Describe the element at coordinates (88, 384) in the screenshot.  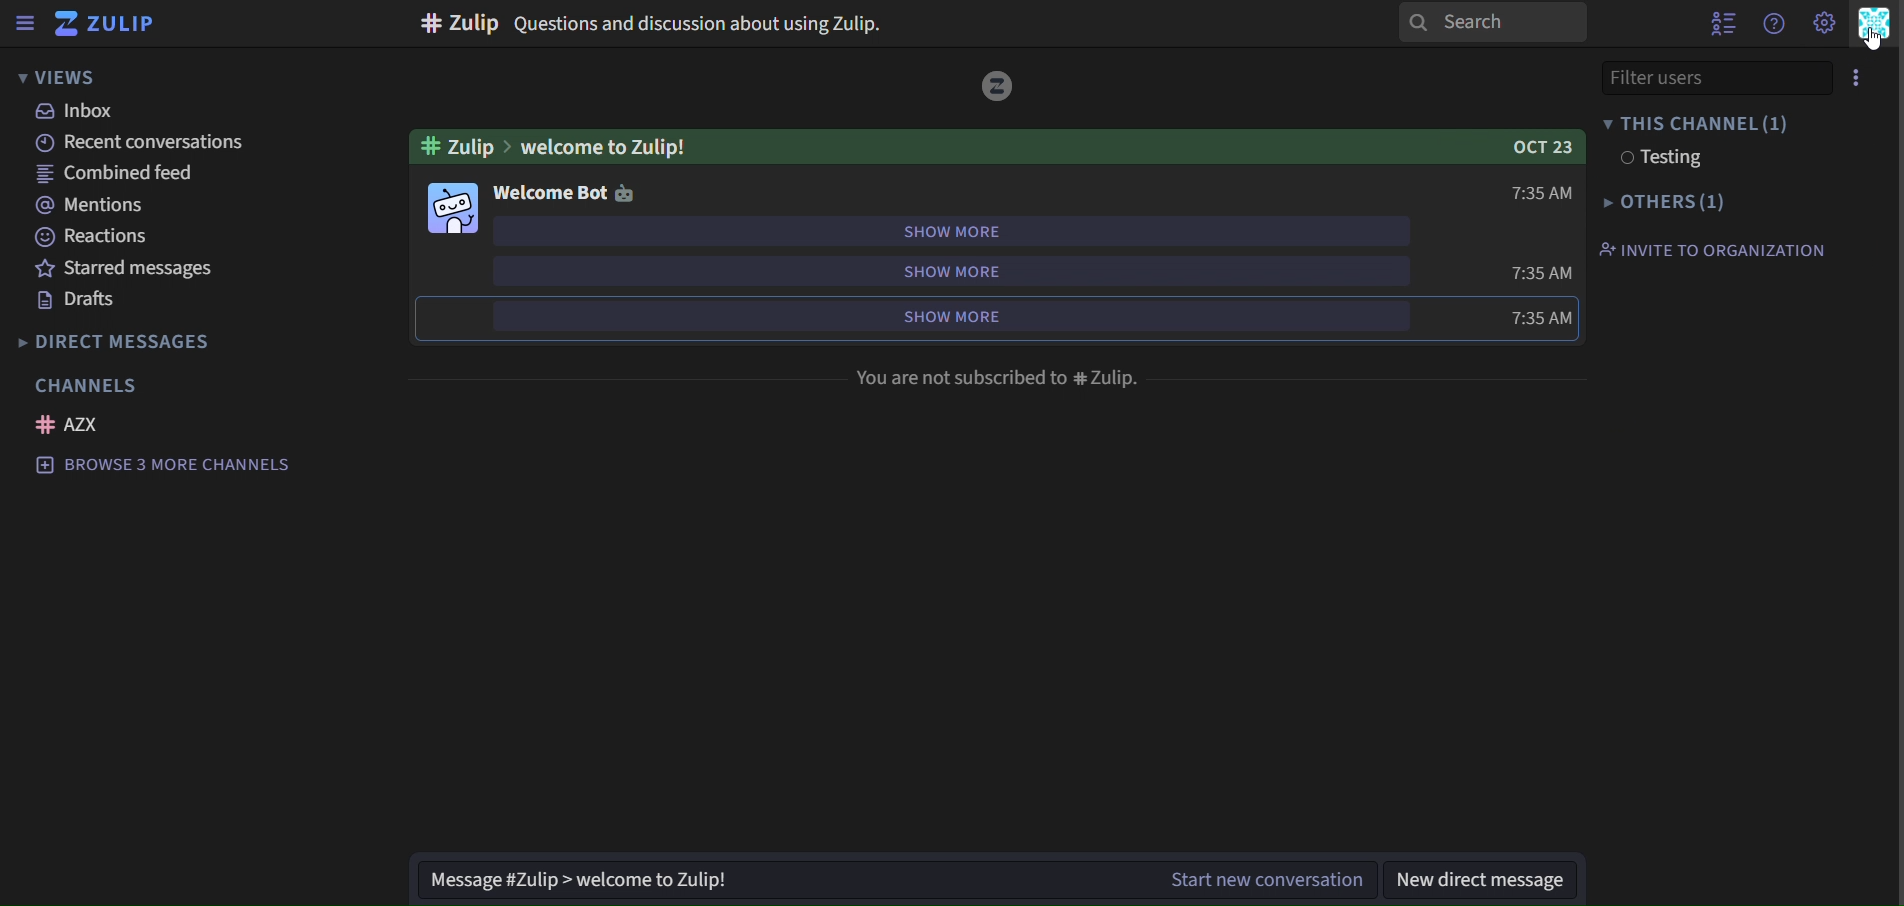
I see `channels` at that location.